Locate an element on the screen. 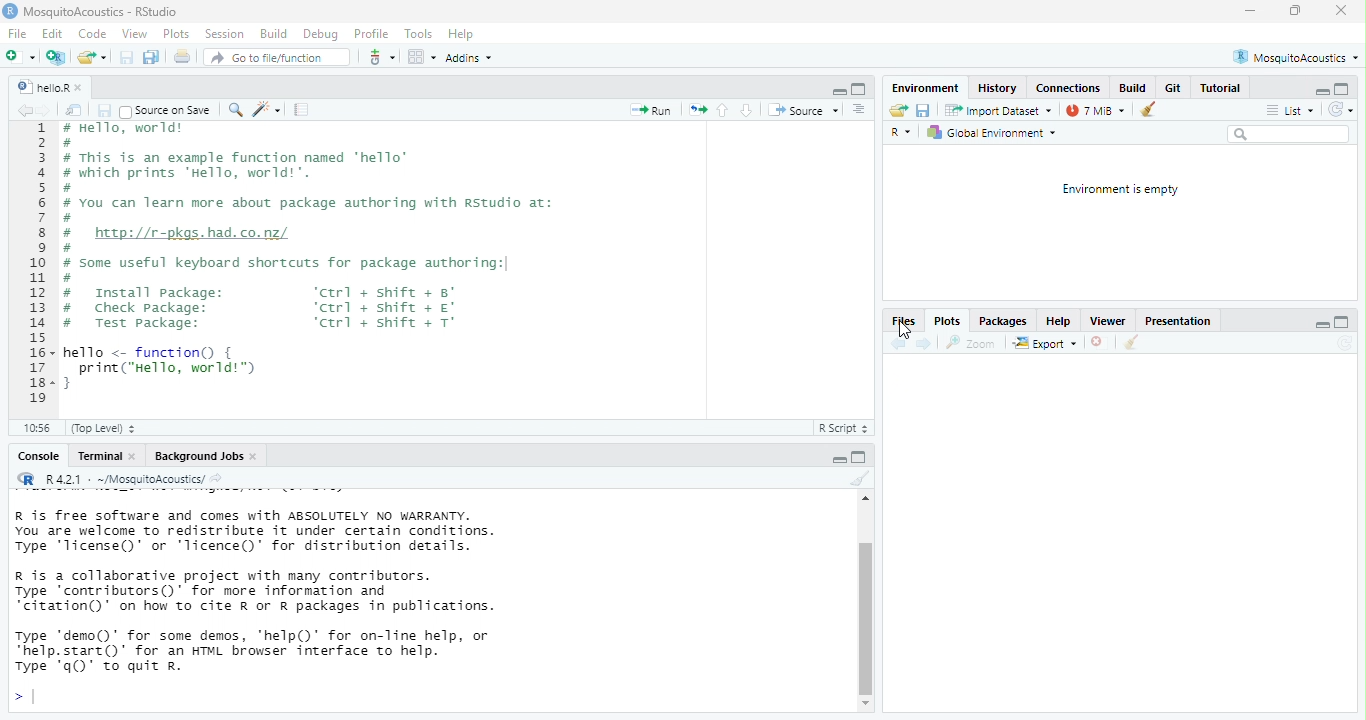 The height and width of the screenshot is (720, 1366).  Run is located at coordinates (653, 112).